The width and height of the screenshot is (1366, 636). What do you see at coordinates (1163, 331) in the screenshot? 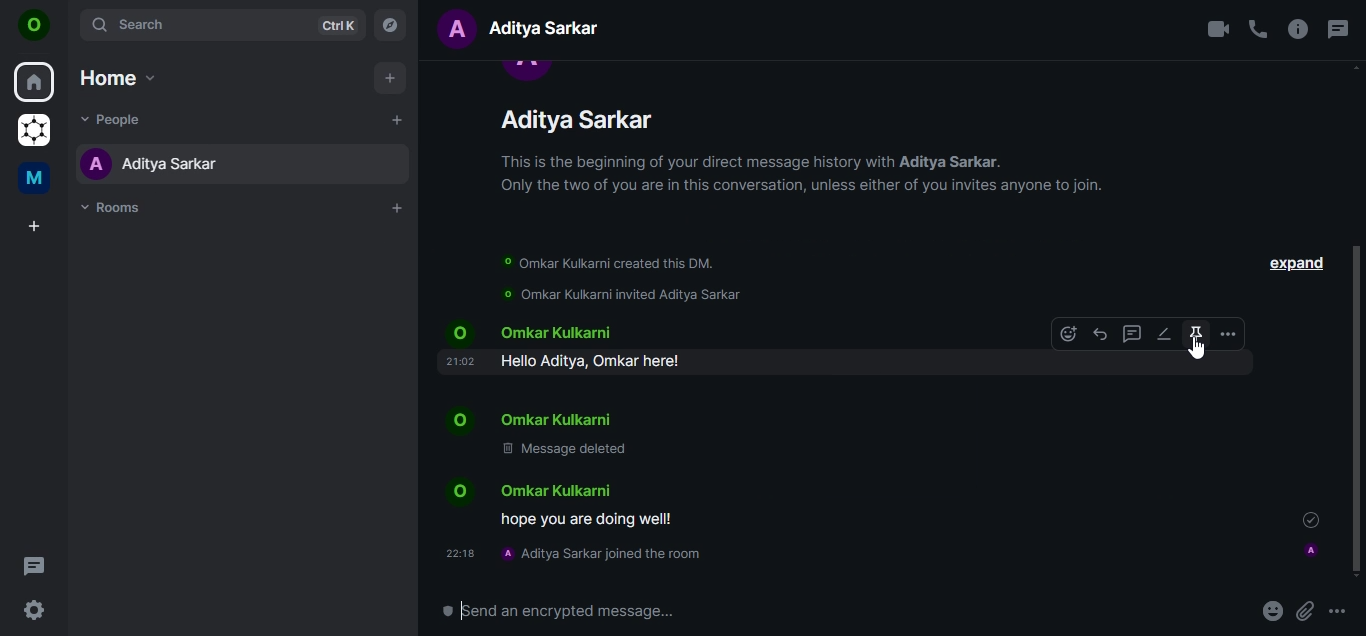
I see `edit` at bounding box center [1163, 331].